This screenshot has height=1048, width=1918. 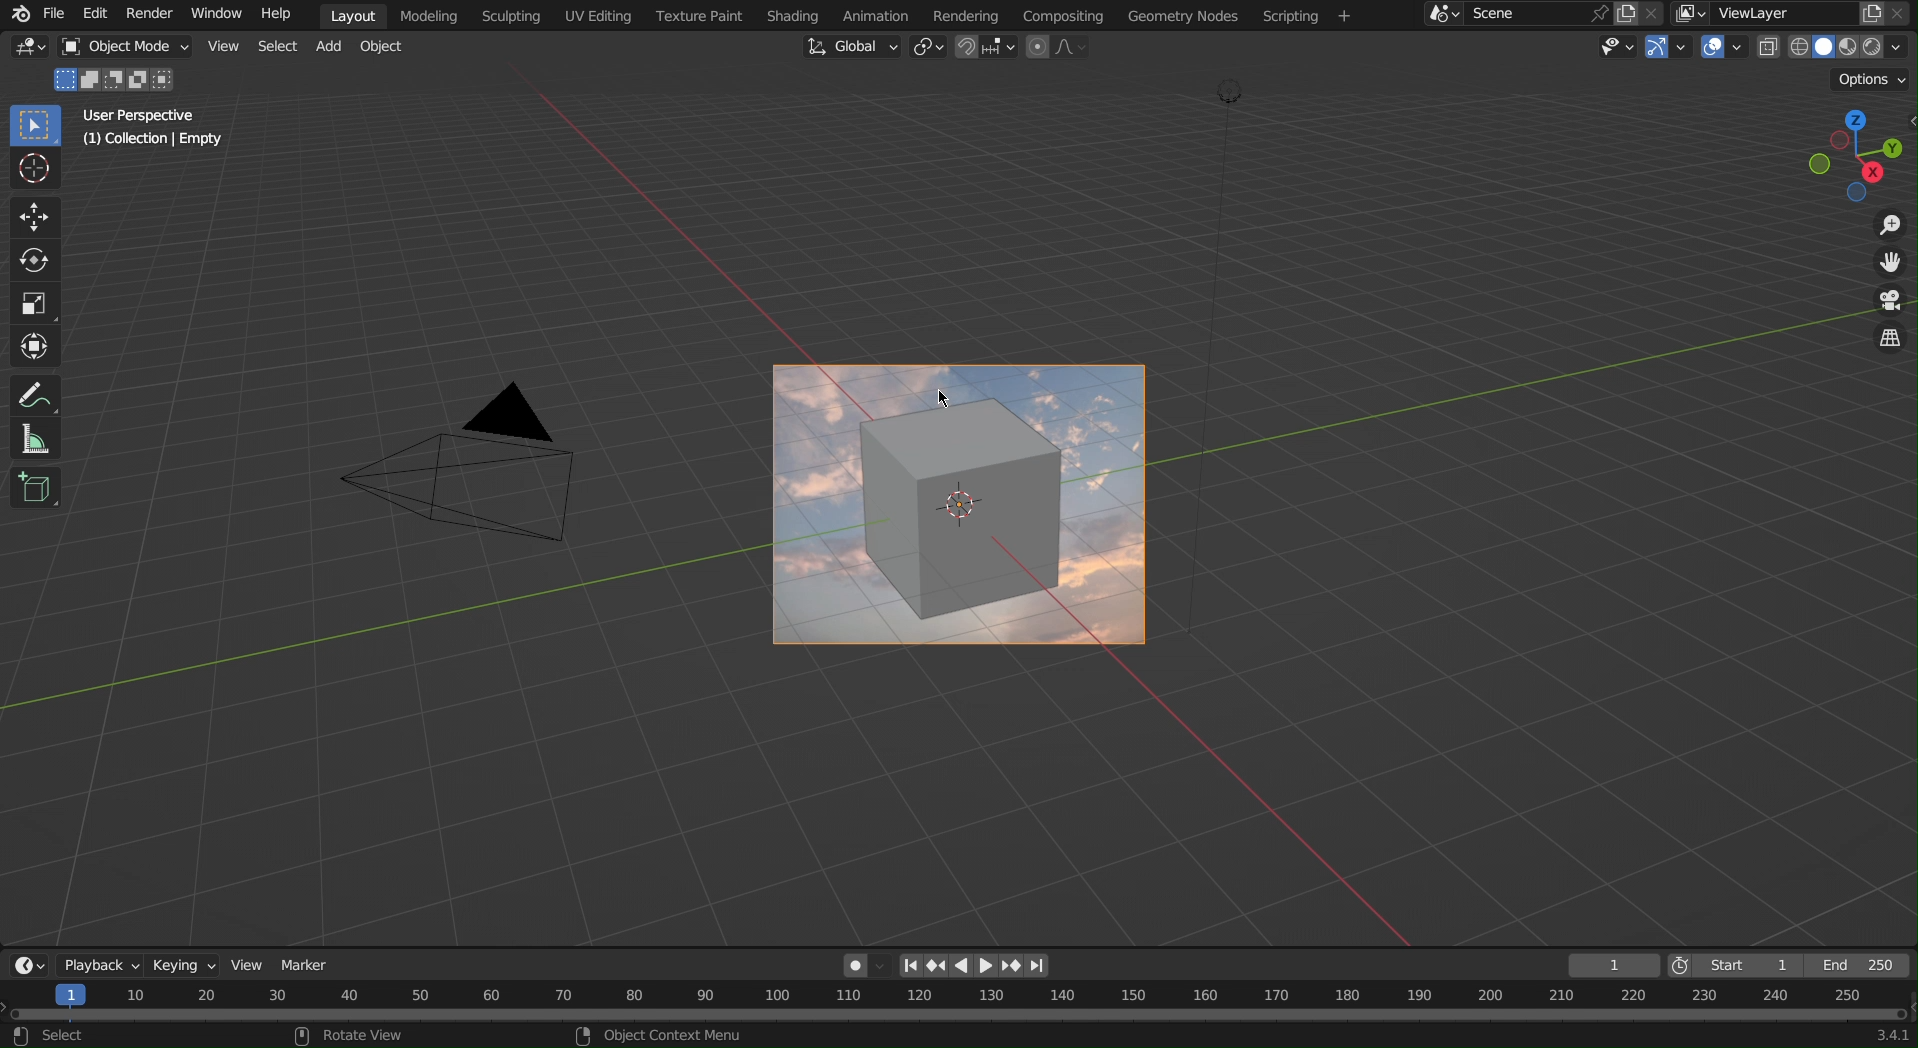 I want to click on Timeline, so click(x=959, y=1016).